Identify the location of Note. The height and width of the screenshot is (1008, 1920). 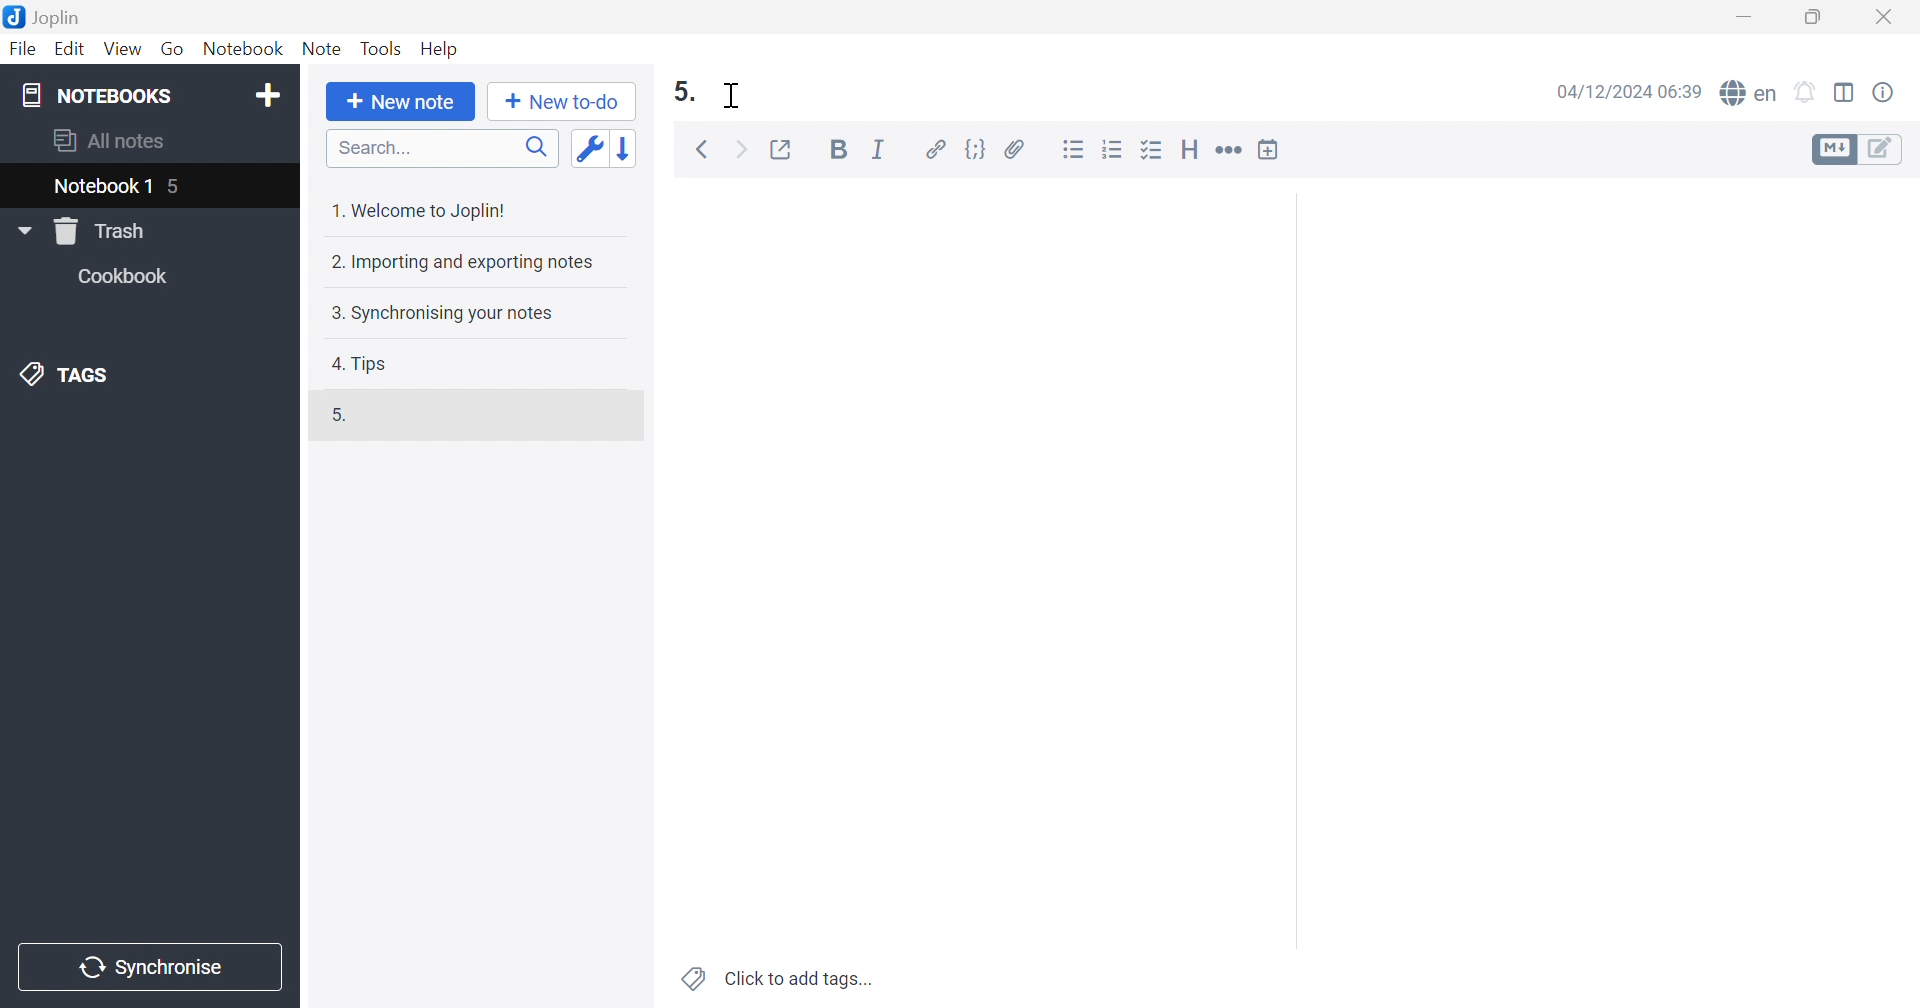
(321, 47).